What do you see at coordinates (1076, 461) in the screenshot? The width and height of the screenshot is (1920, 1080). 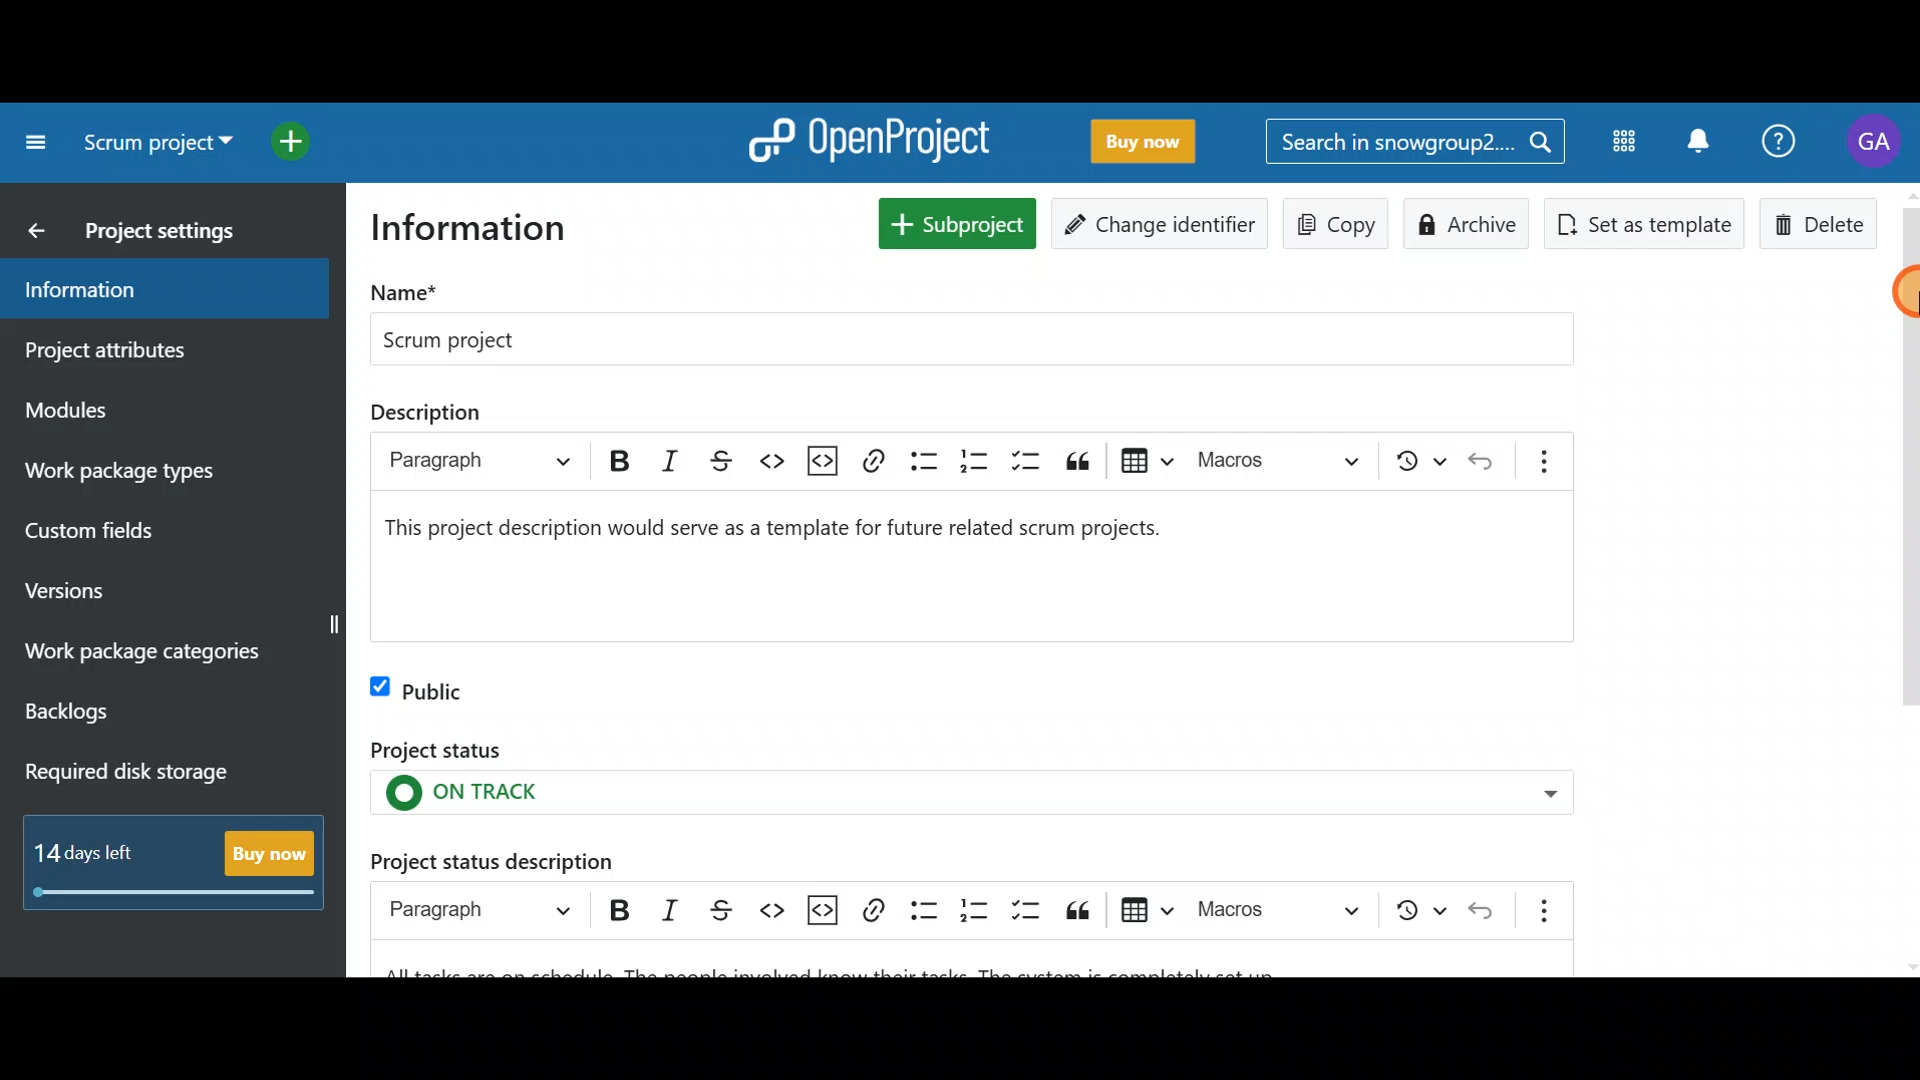 I see `block quote` at bounding box center [1076, 461].